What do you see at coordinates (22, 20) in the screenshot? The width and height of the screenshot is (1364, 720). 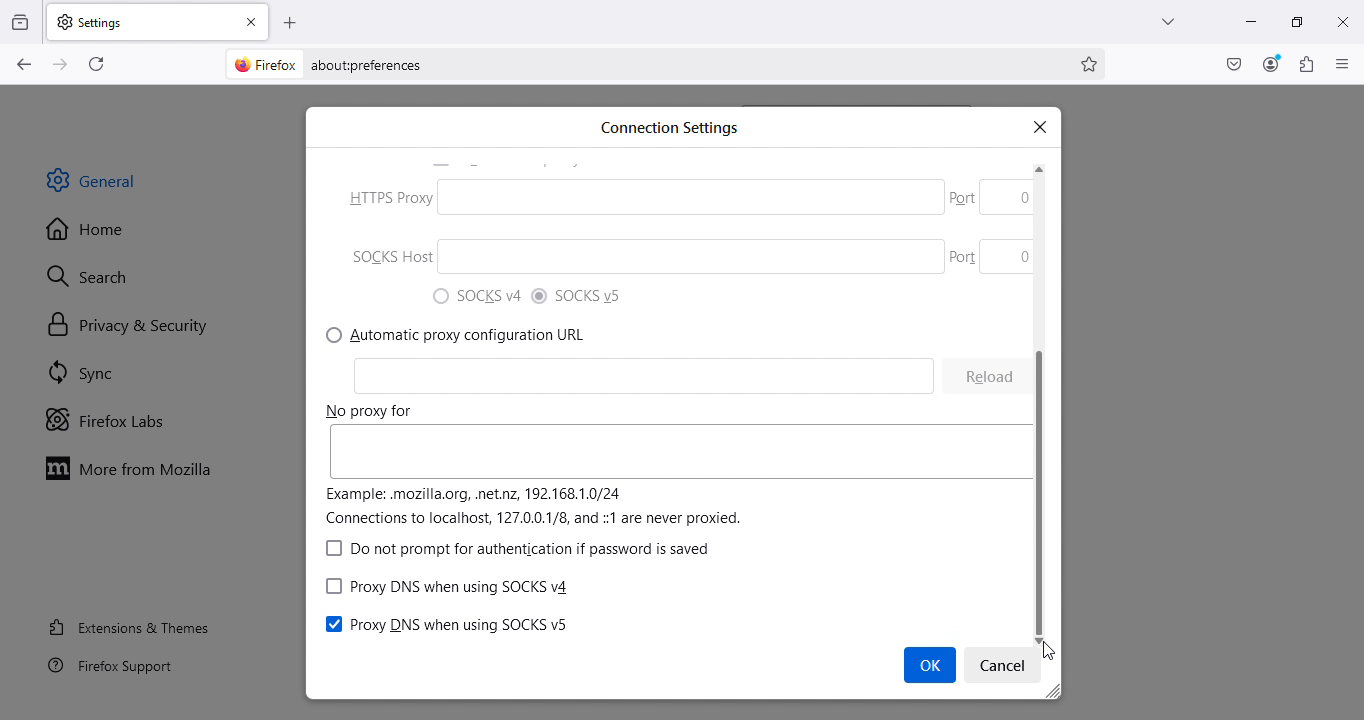 I see `View recent browsing across windows and devices` at bounding box center [22, 20].